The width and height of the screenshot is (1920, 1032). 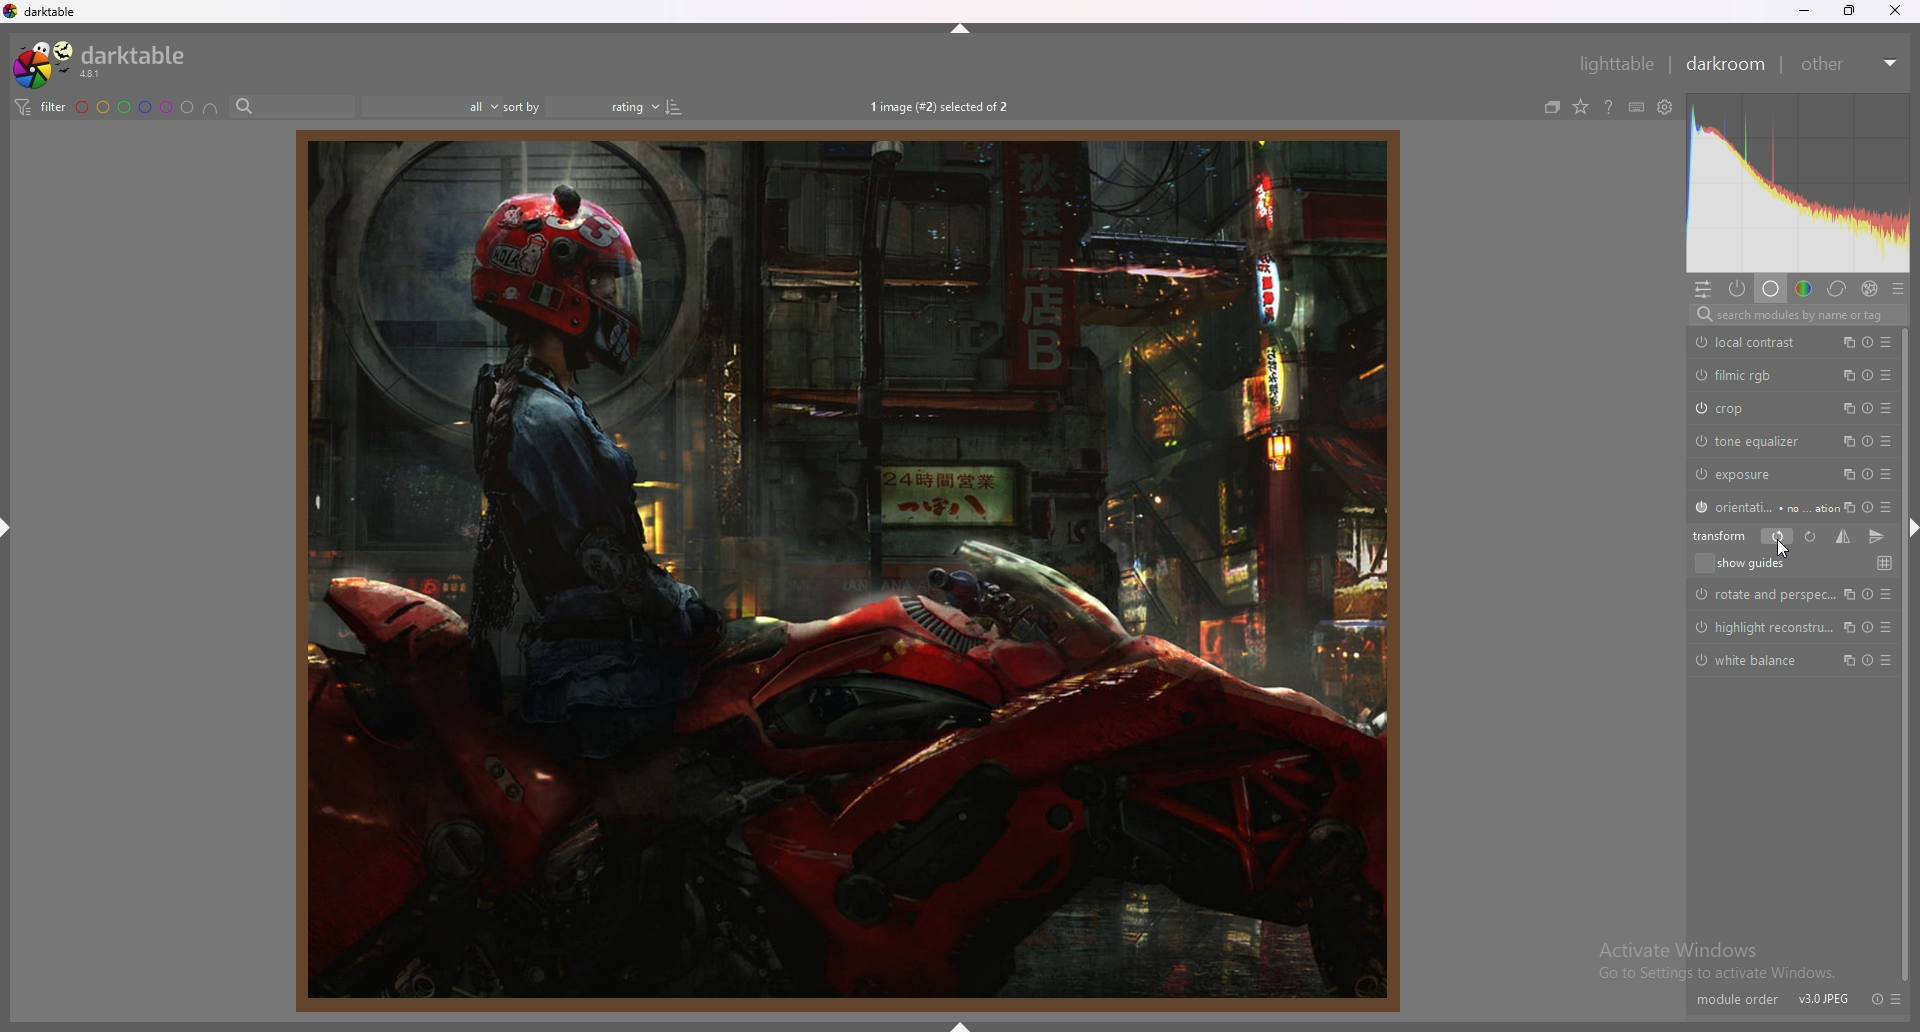 What do you see at coordinates (1869, 507) in the screenshot?
I see `reset` at bounding box center [1869, 507].